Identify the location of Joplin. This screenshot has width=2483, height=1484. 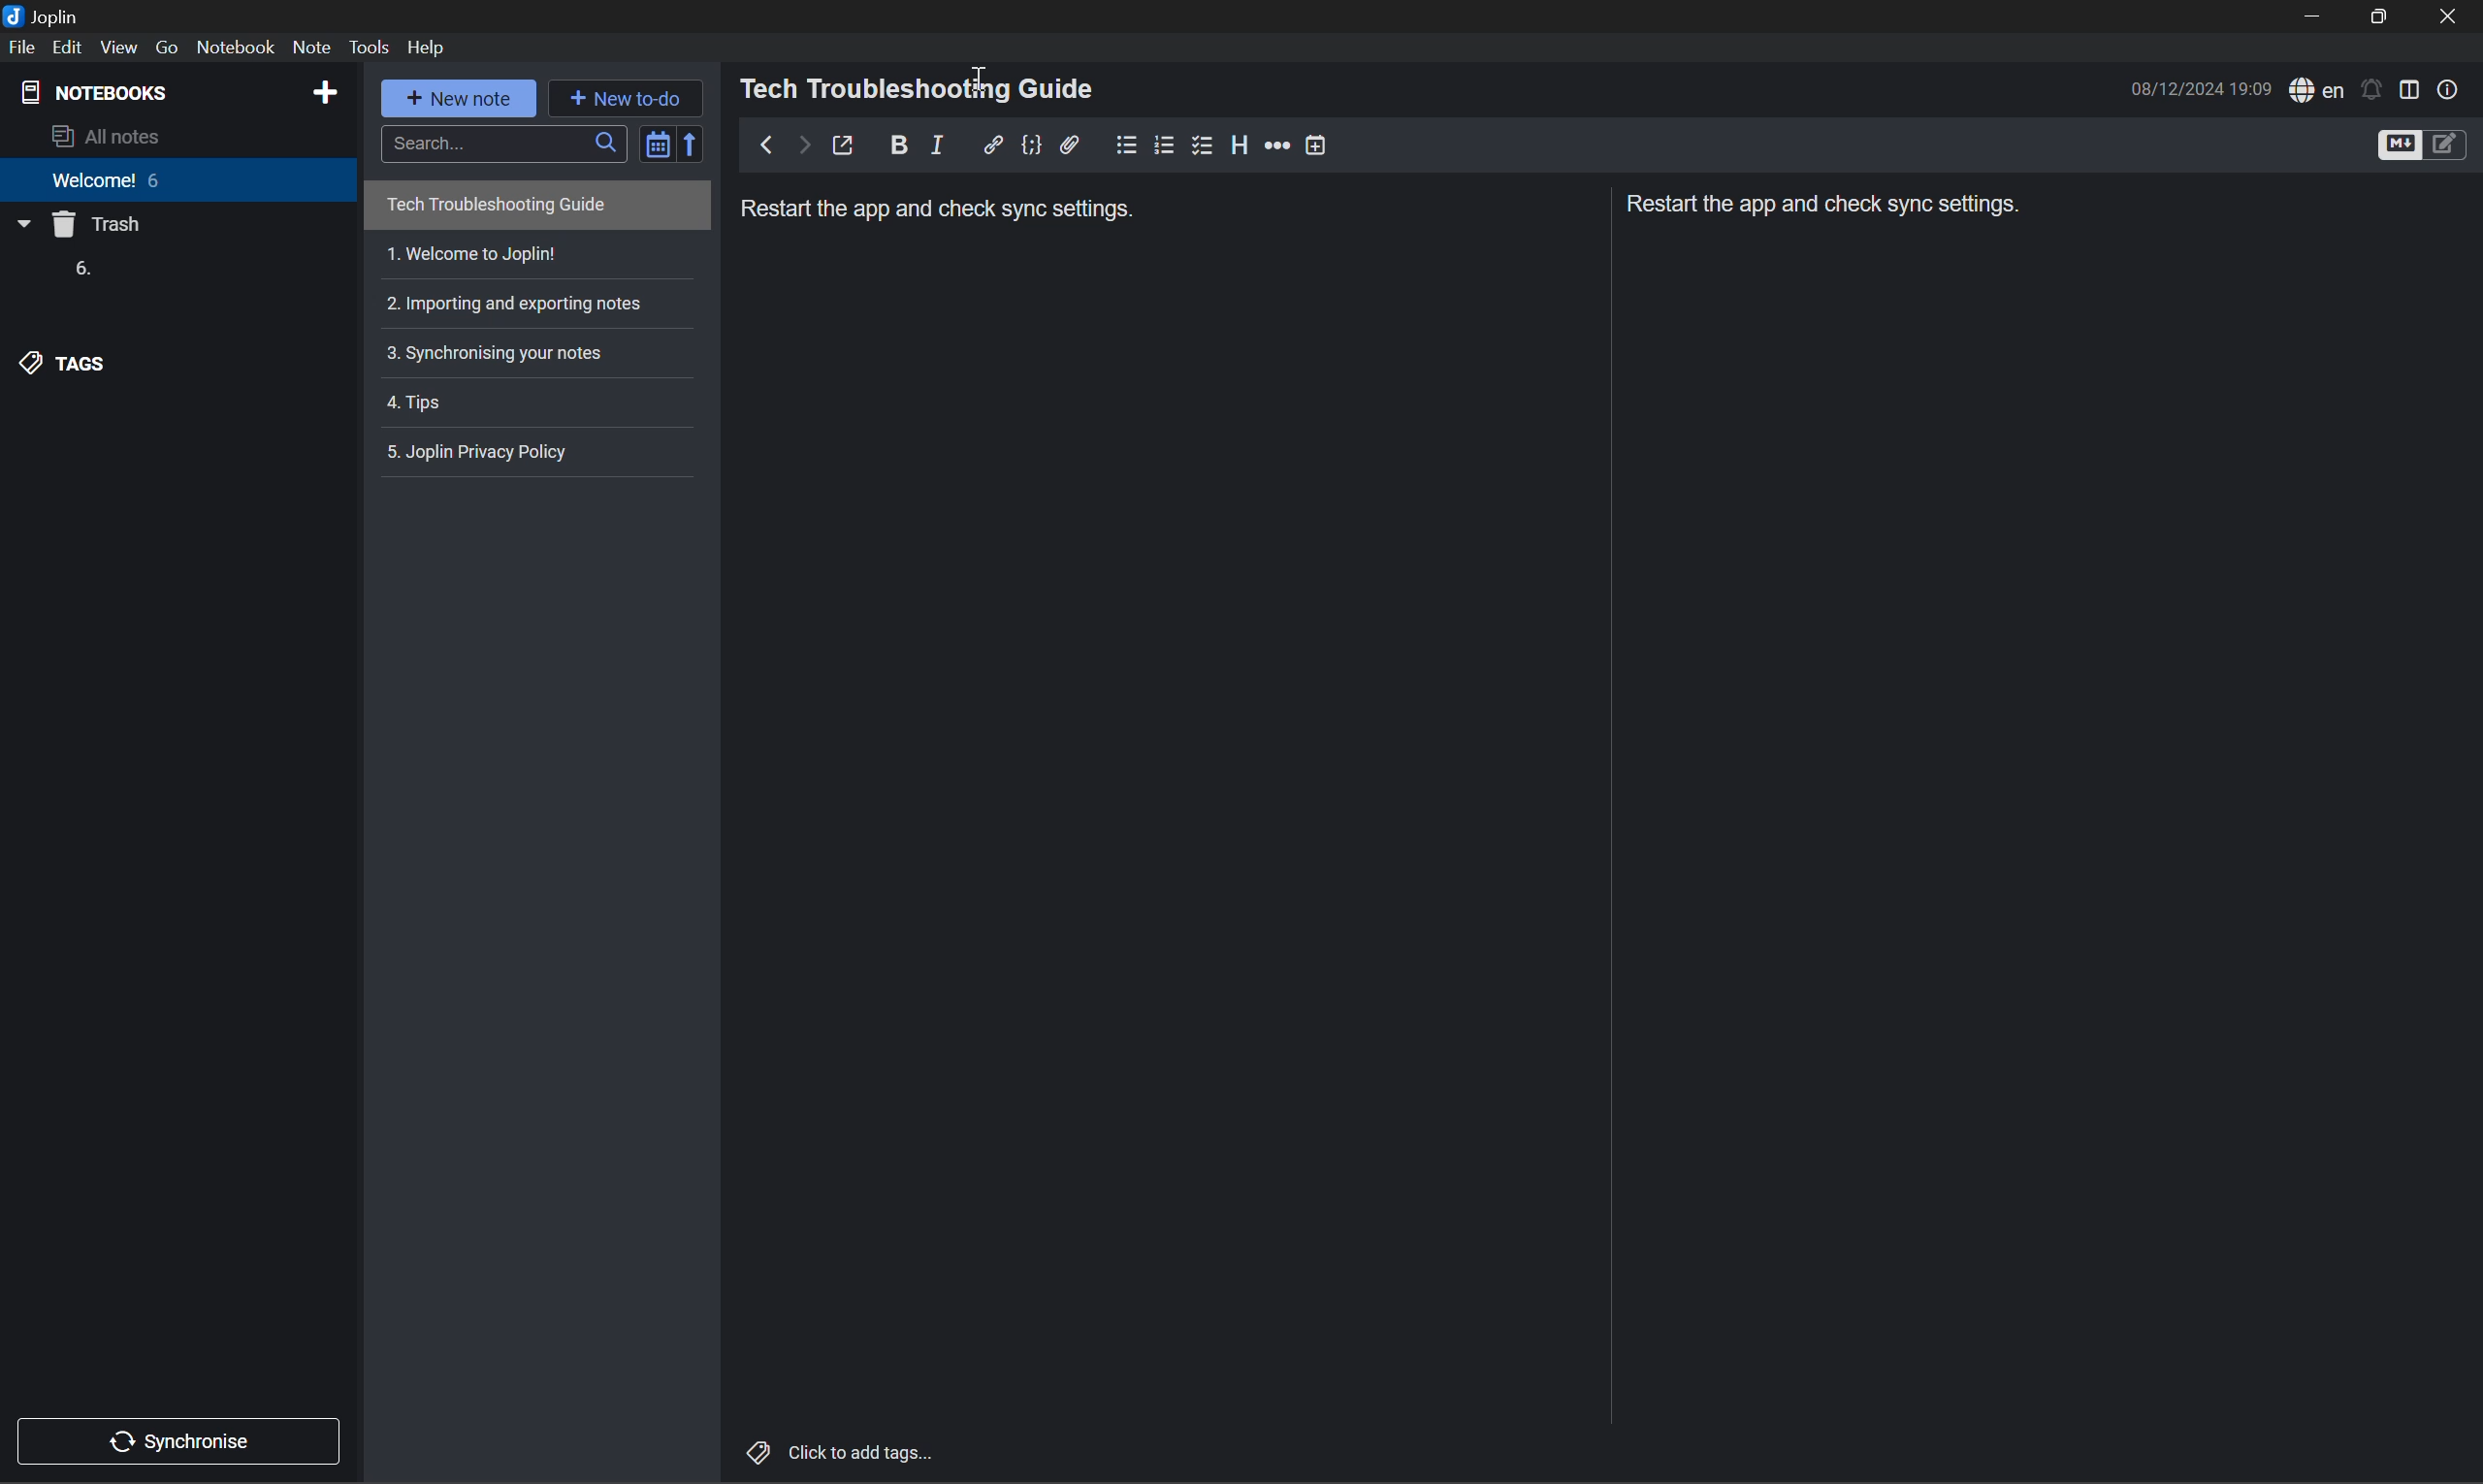
(45, 13).